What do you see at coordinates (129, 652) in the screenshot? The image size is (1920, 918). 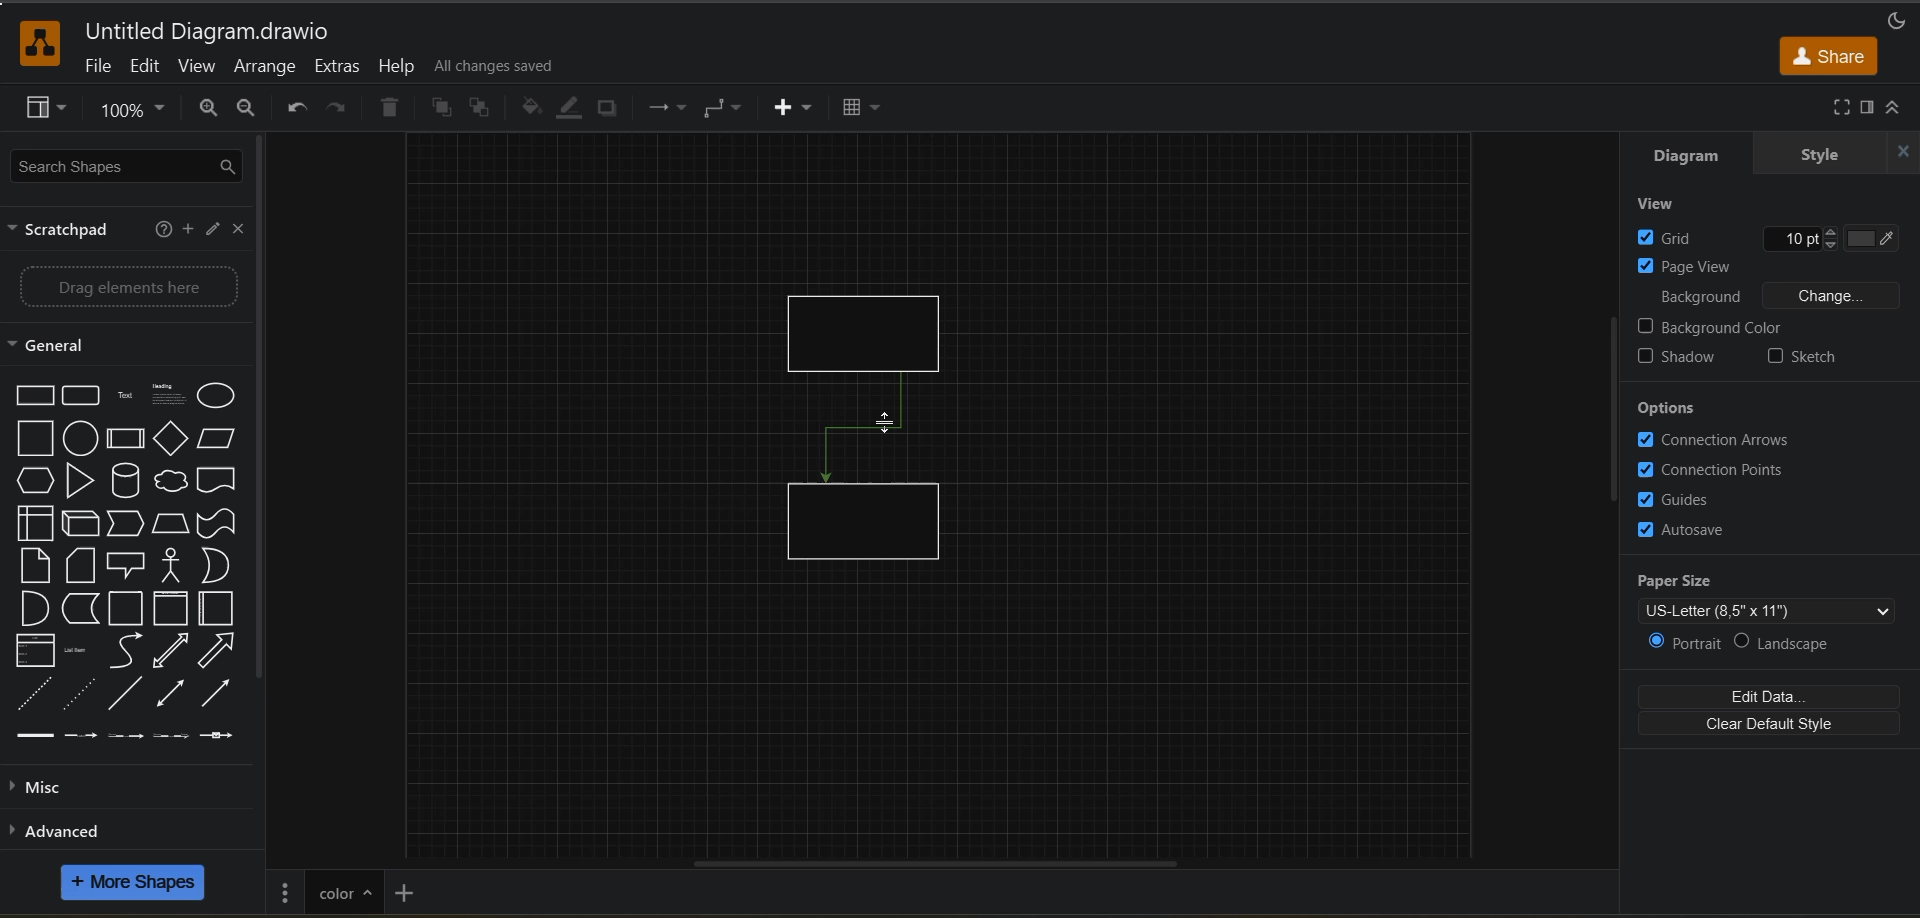 I see `Curve` at bounding box center [129, 652].